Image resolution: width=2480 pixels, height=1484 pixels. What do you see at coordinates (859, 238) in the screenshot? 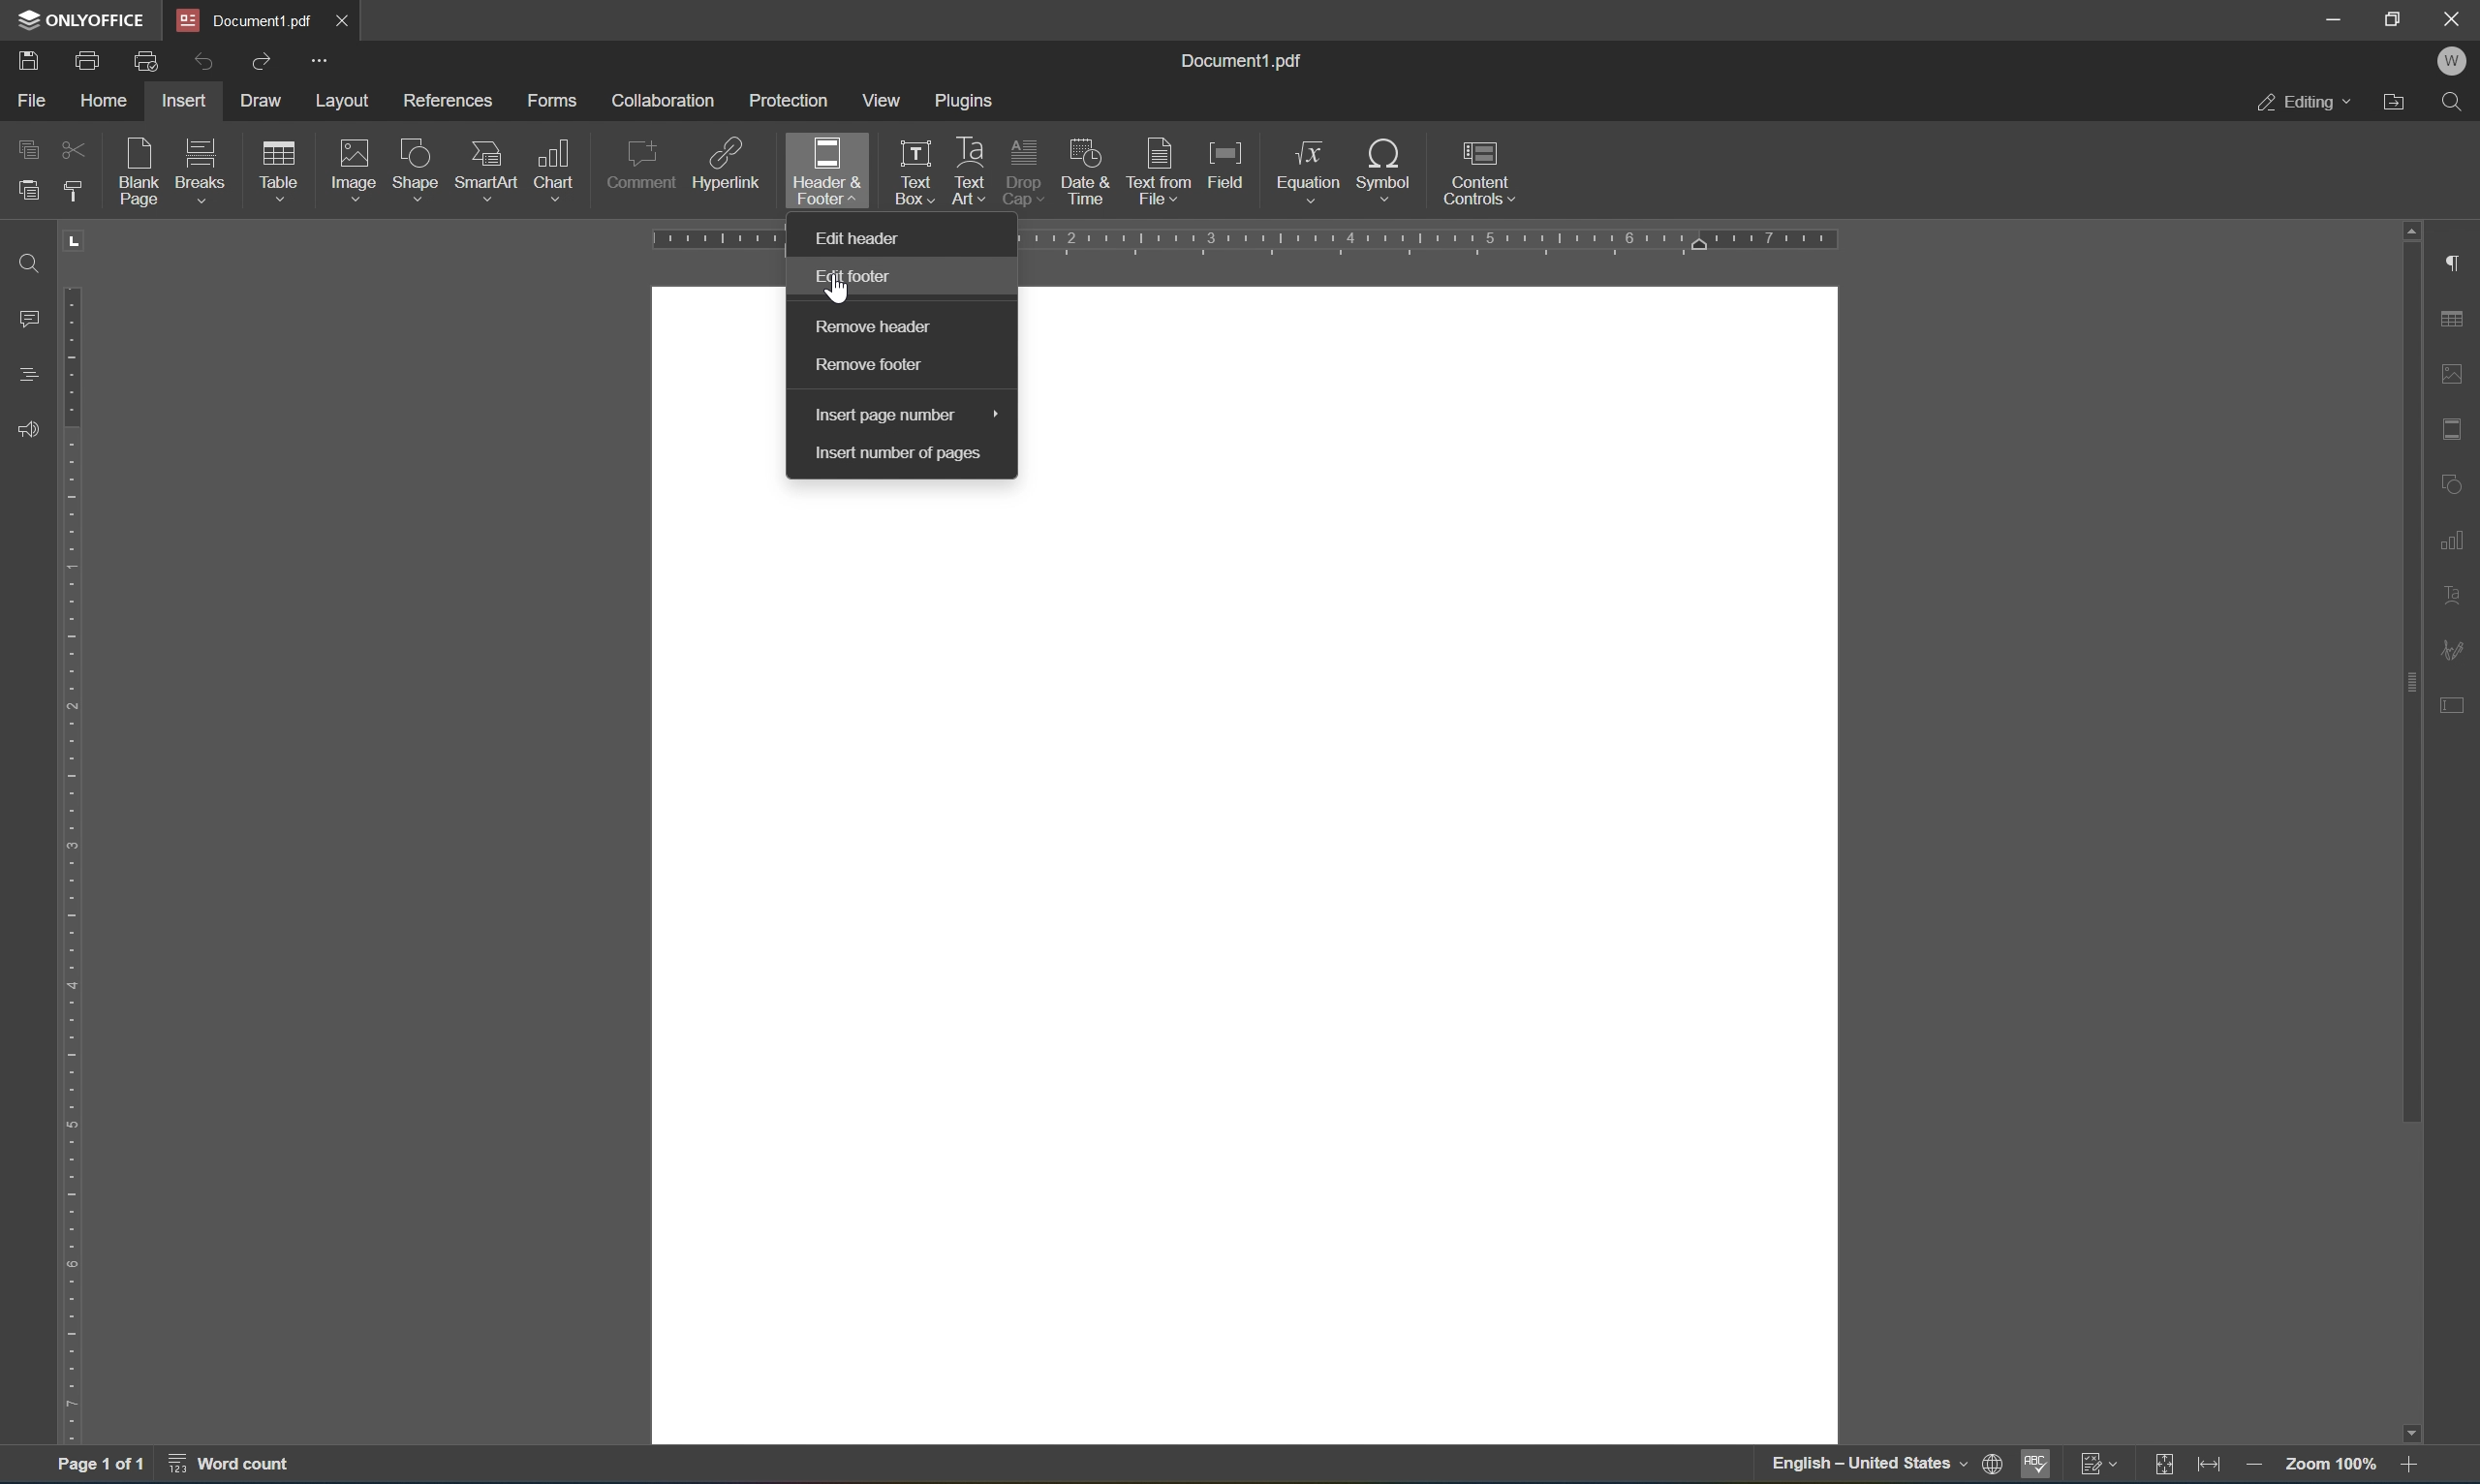
I see `edit header` at bounding box center [859, 238].